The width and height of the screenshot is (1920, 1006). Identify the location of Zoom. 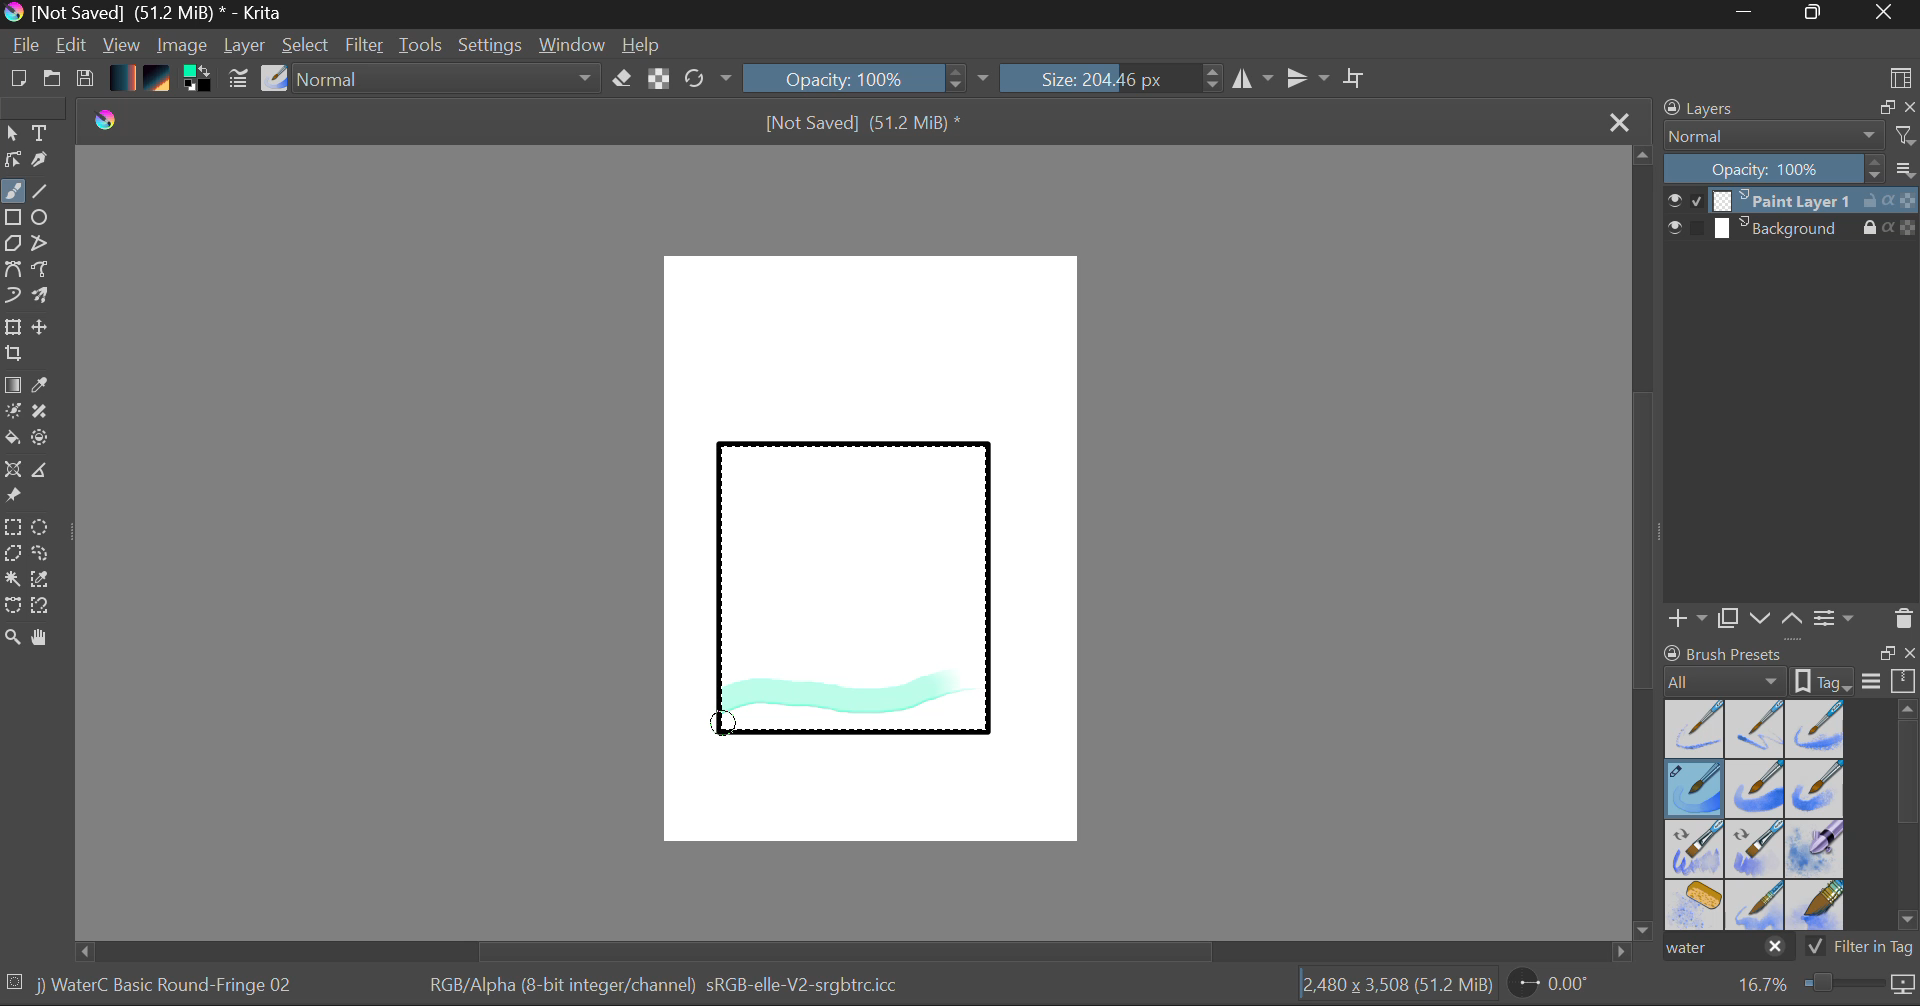
(1823, 985).